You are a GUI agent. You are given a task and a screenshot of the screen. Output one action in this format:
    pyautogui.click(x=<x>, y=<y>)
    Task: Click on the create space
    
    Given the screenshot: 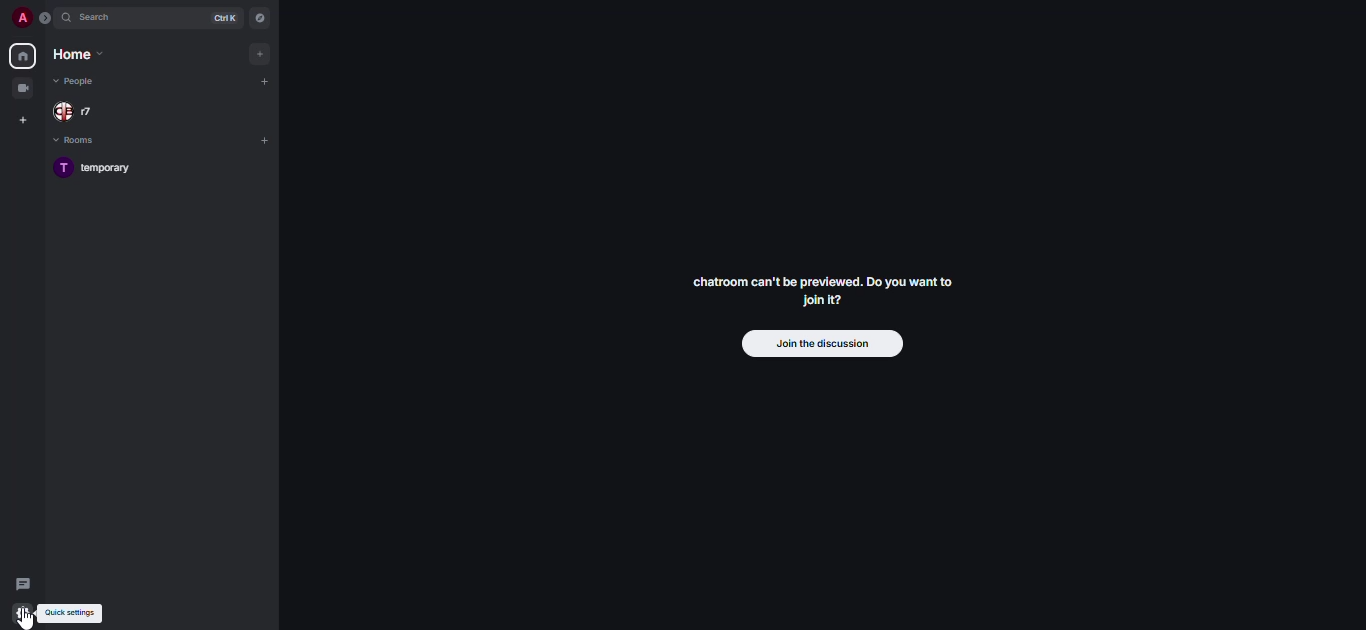 What is the action you would take?
    pyautogui.click(x=21, y=120)
    